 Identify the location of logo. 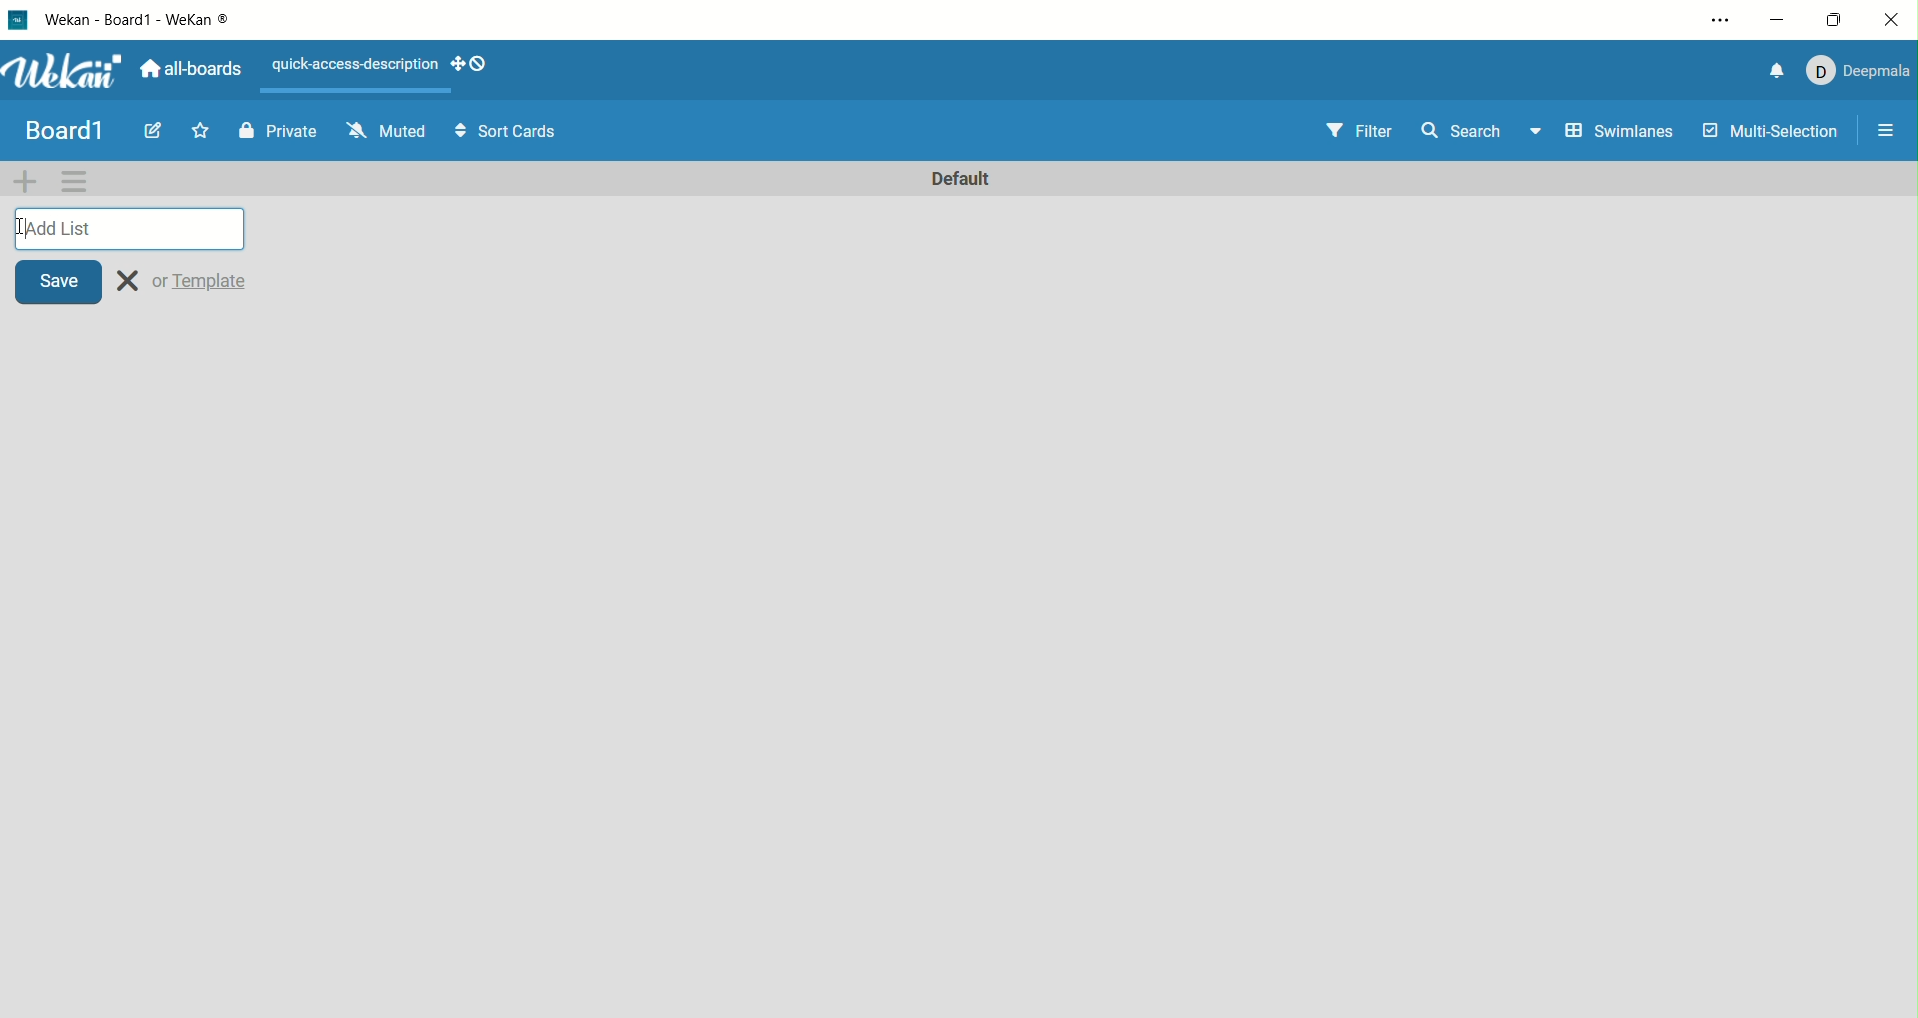
(15, 22).